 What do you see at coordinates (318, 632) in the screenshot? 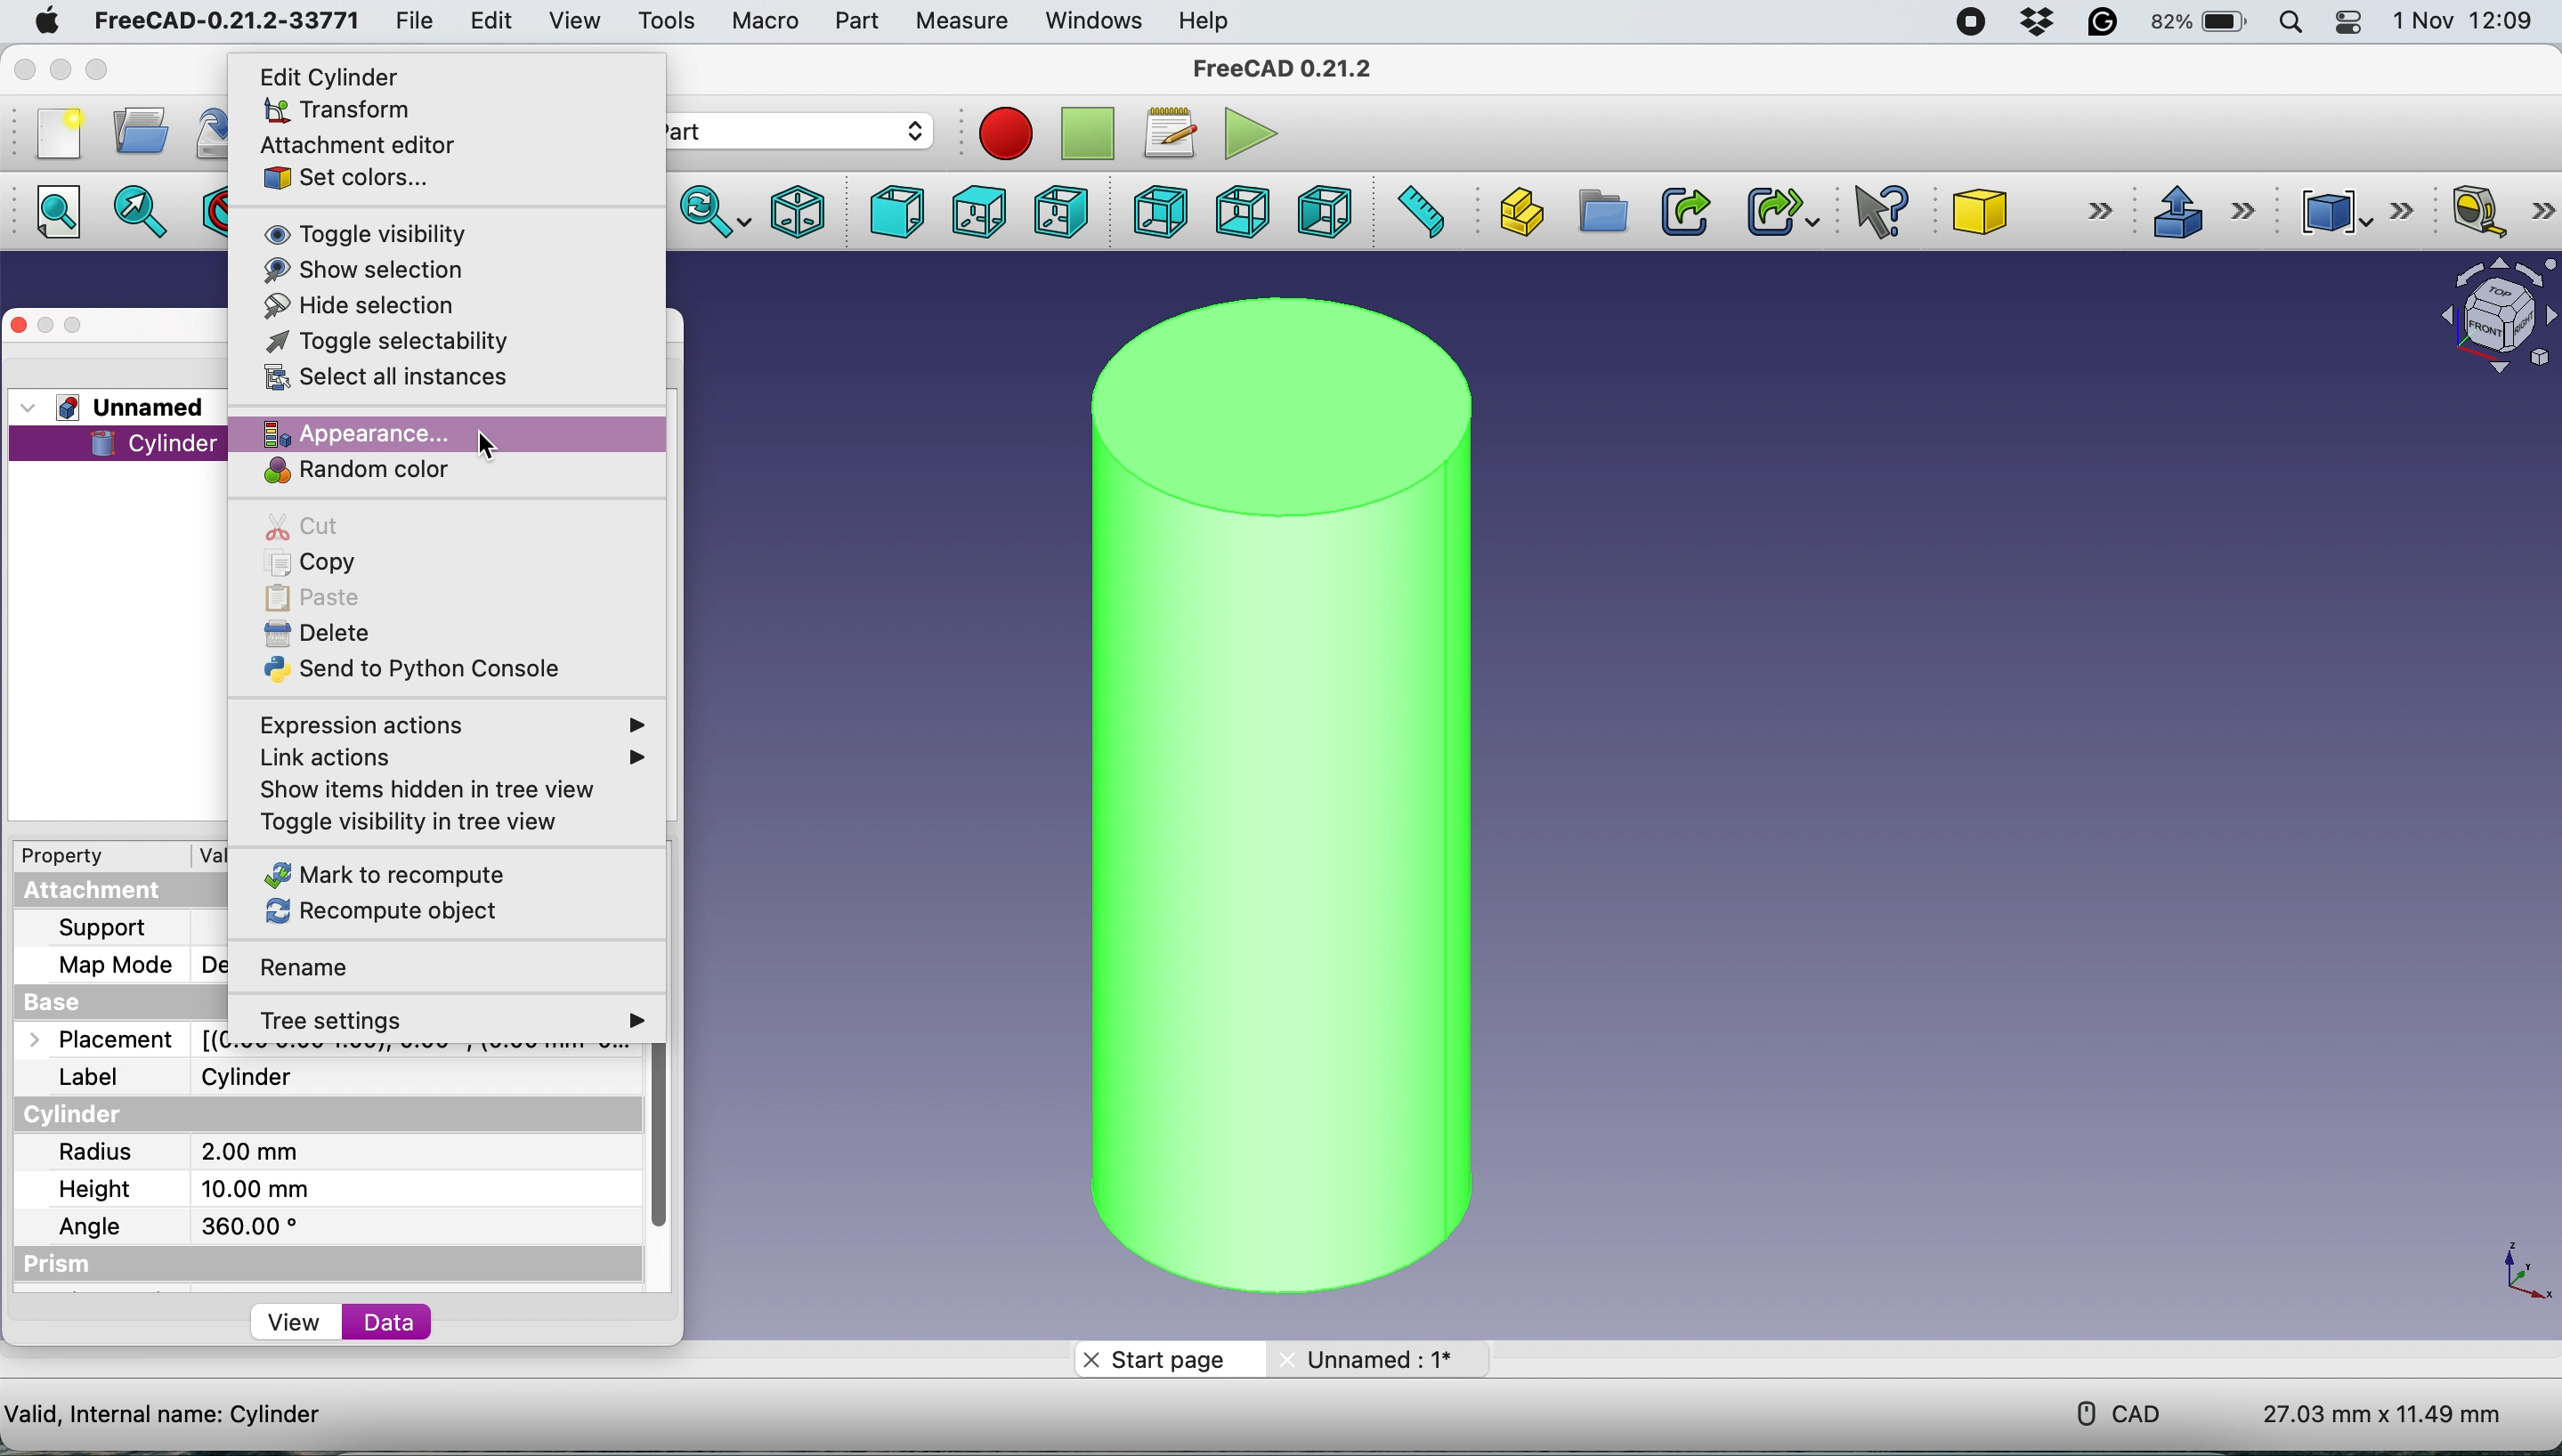
I see `delete` at bounding box center [318, 632].